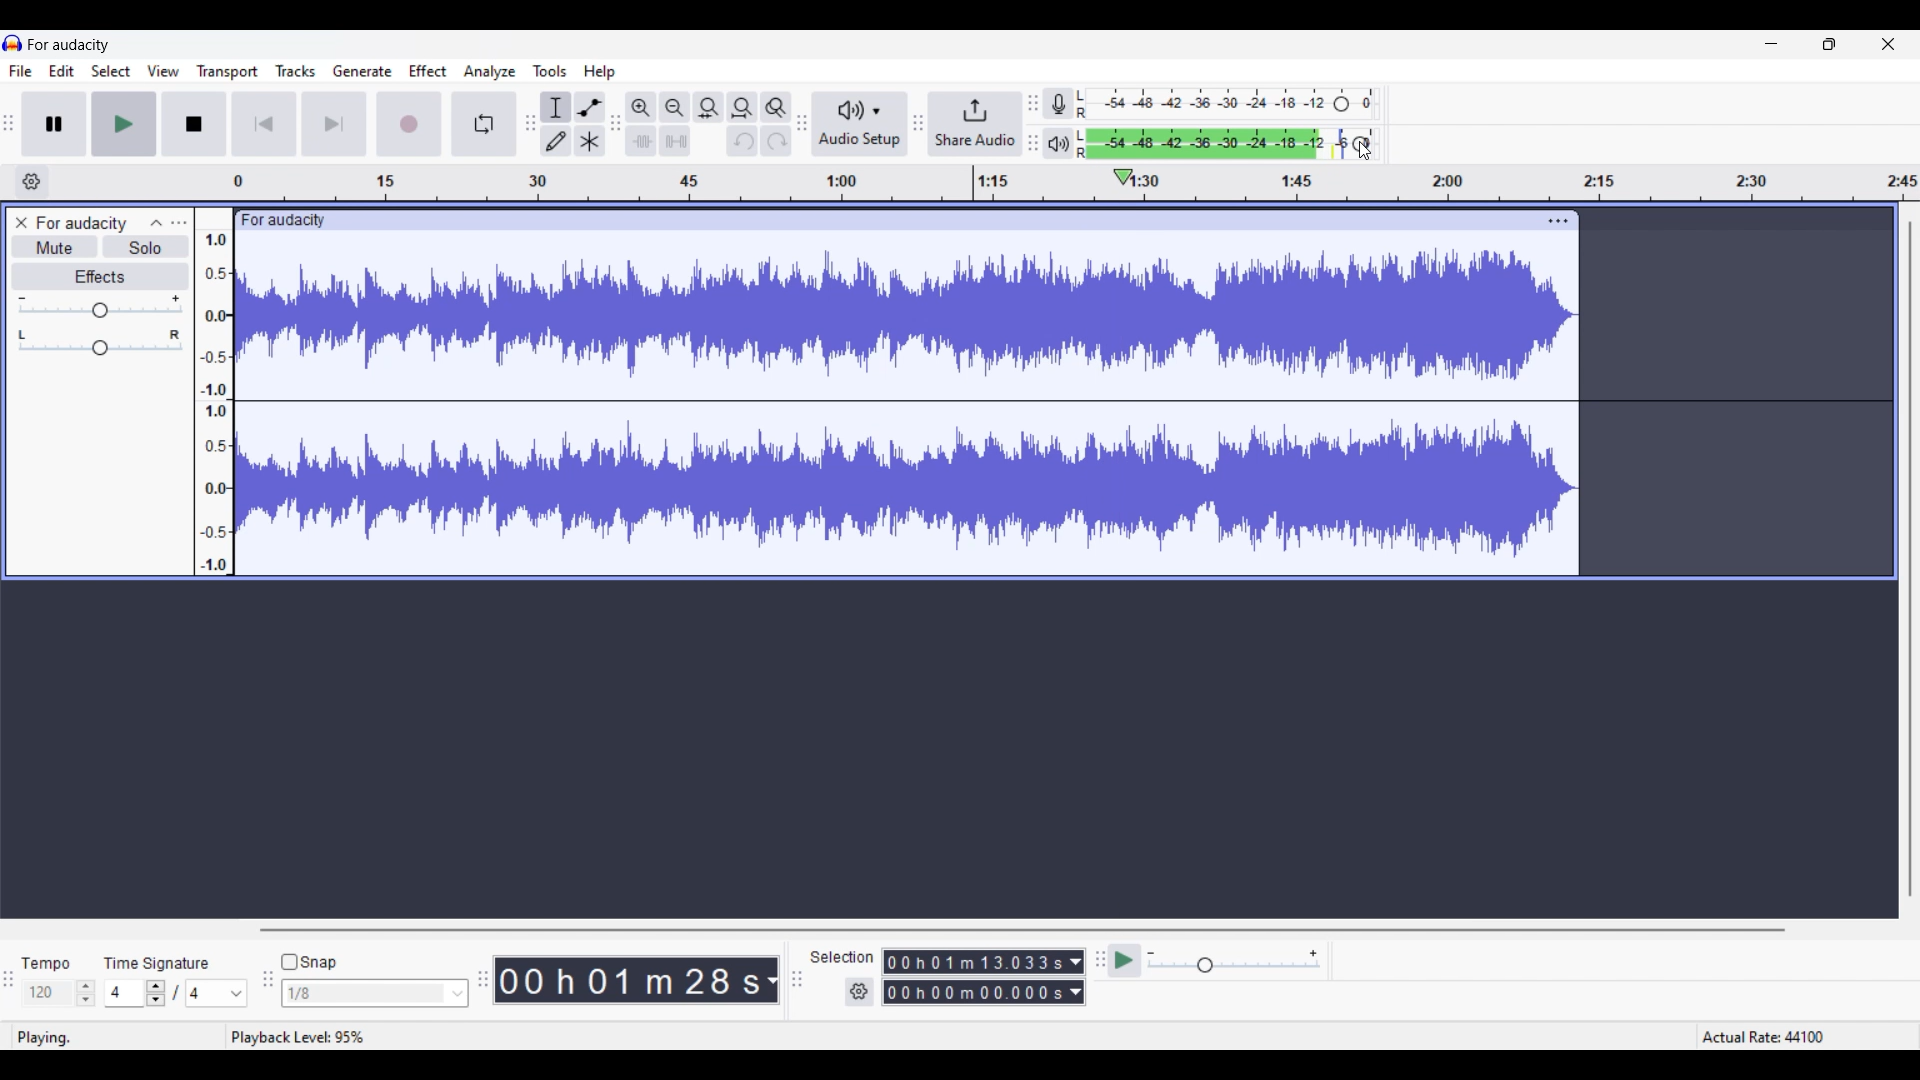  I want to click on Record meter, so click(1058, 104).